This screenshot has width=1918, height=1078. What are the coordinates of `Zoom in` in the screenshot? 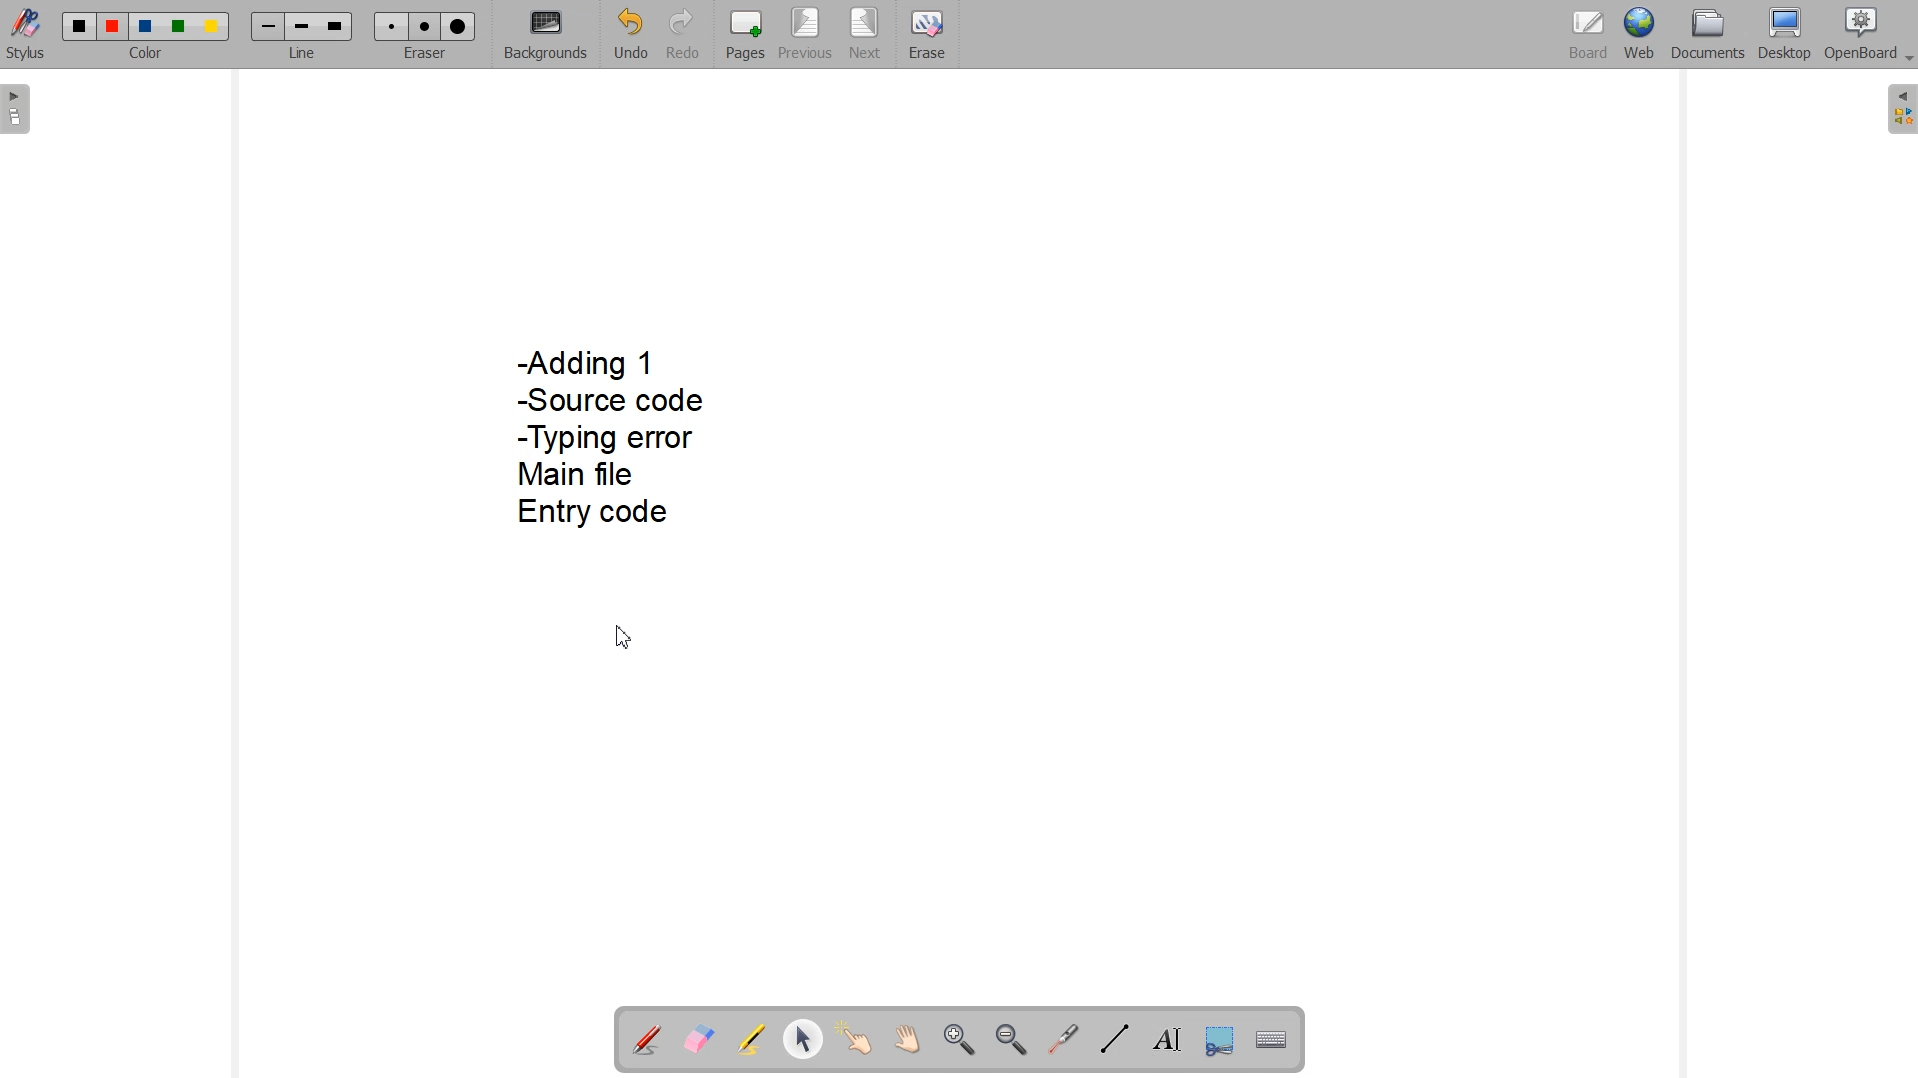 It's located at (956, 1039).